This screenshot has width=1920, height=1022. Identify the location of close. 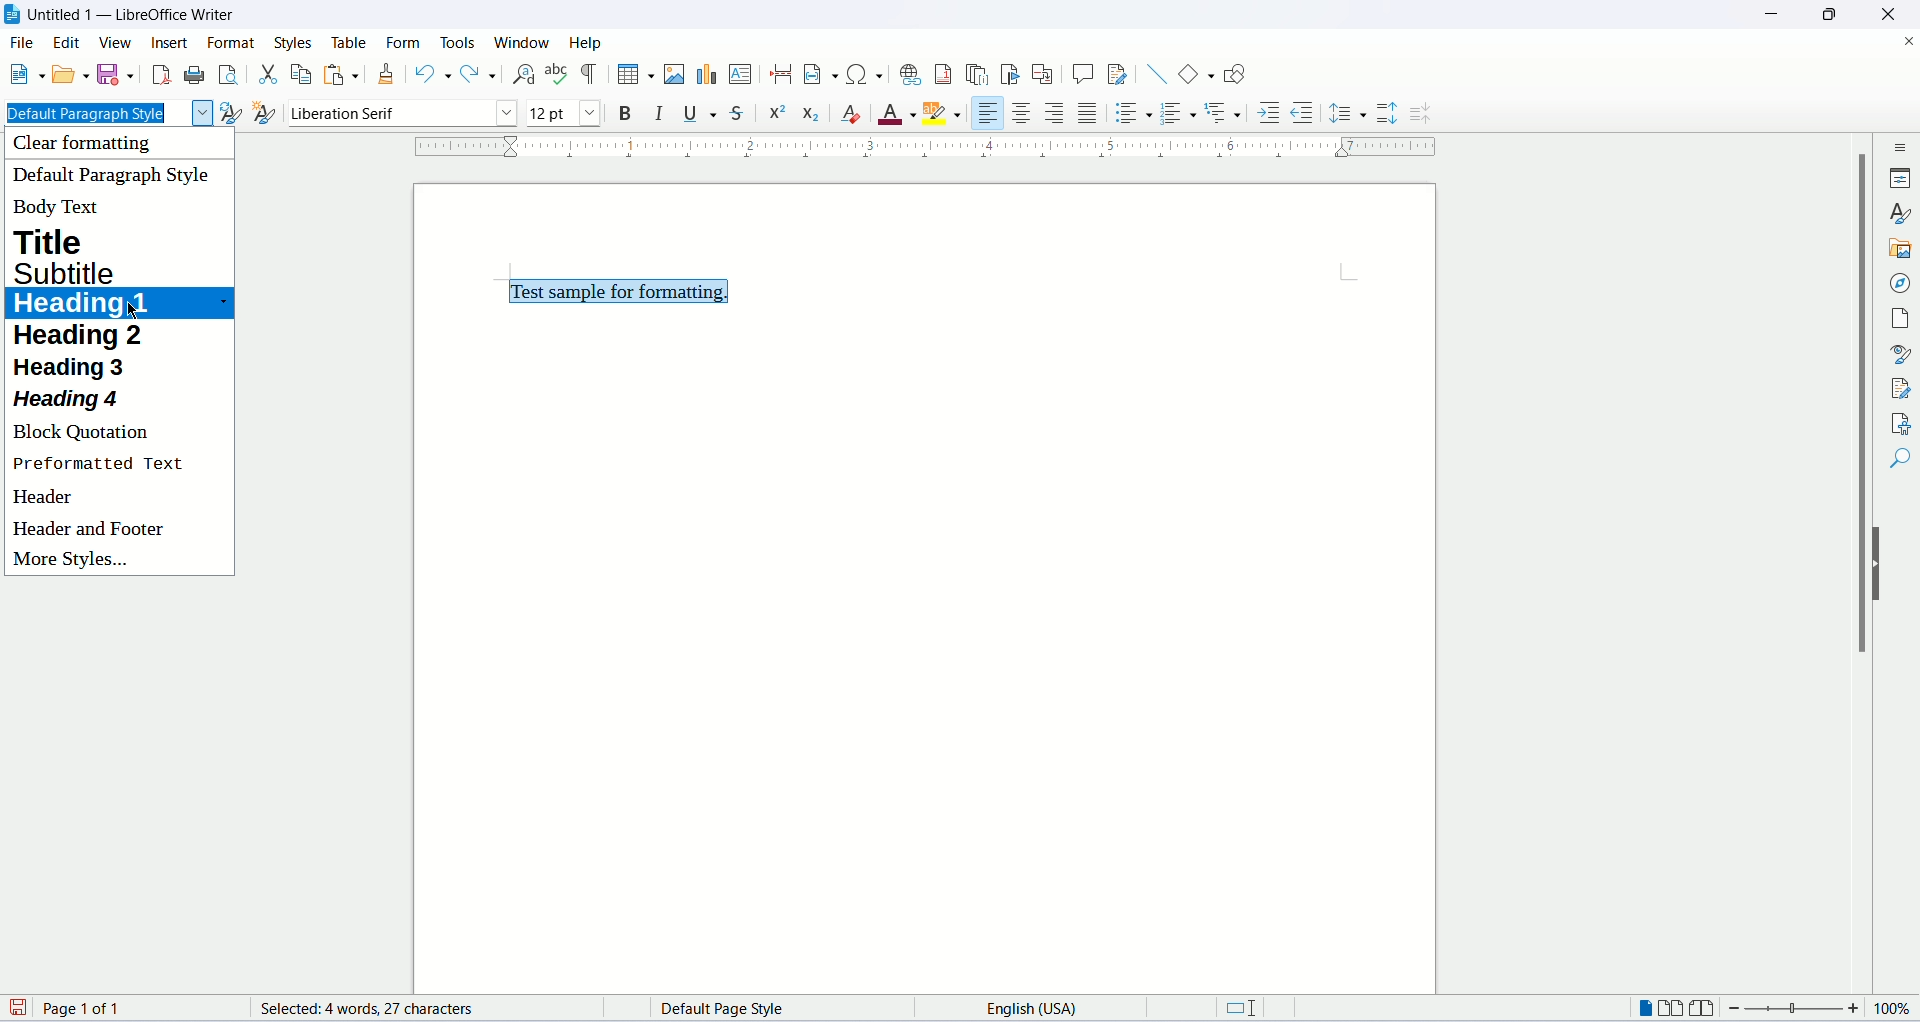
(1885, 14).